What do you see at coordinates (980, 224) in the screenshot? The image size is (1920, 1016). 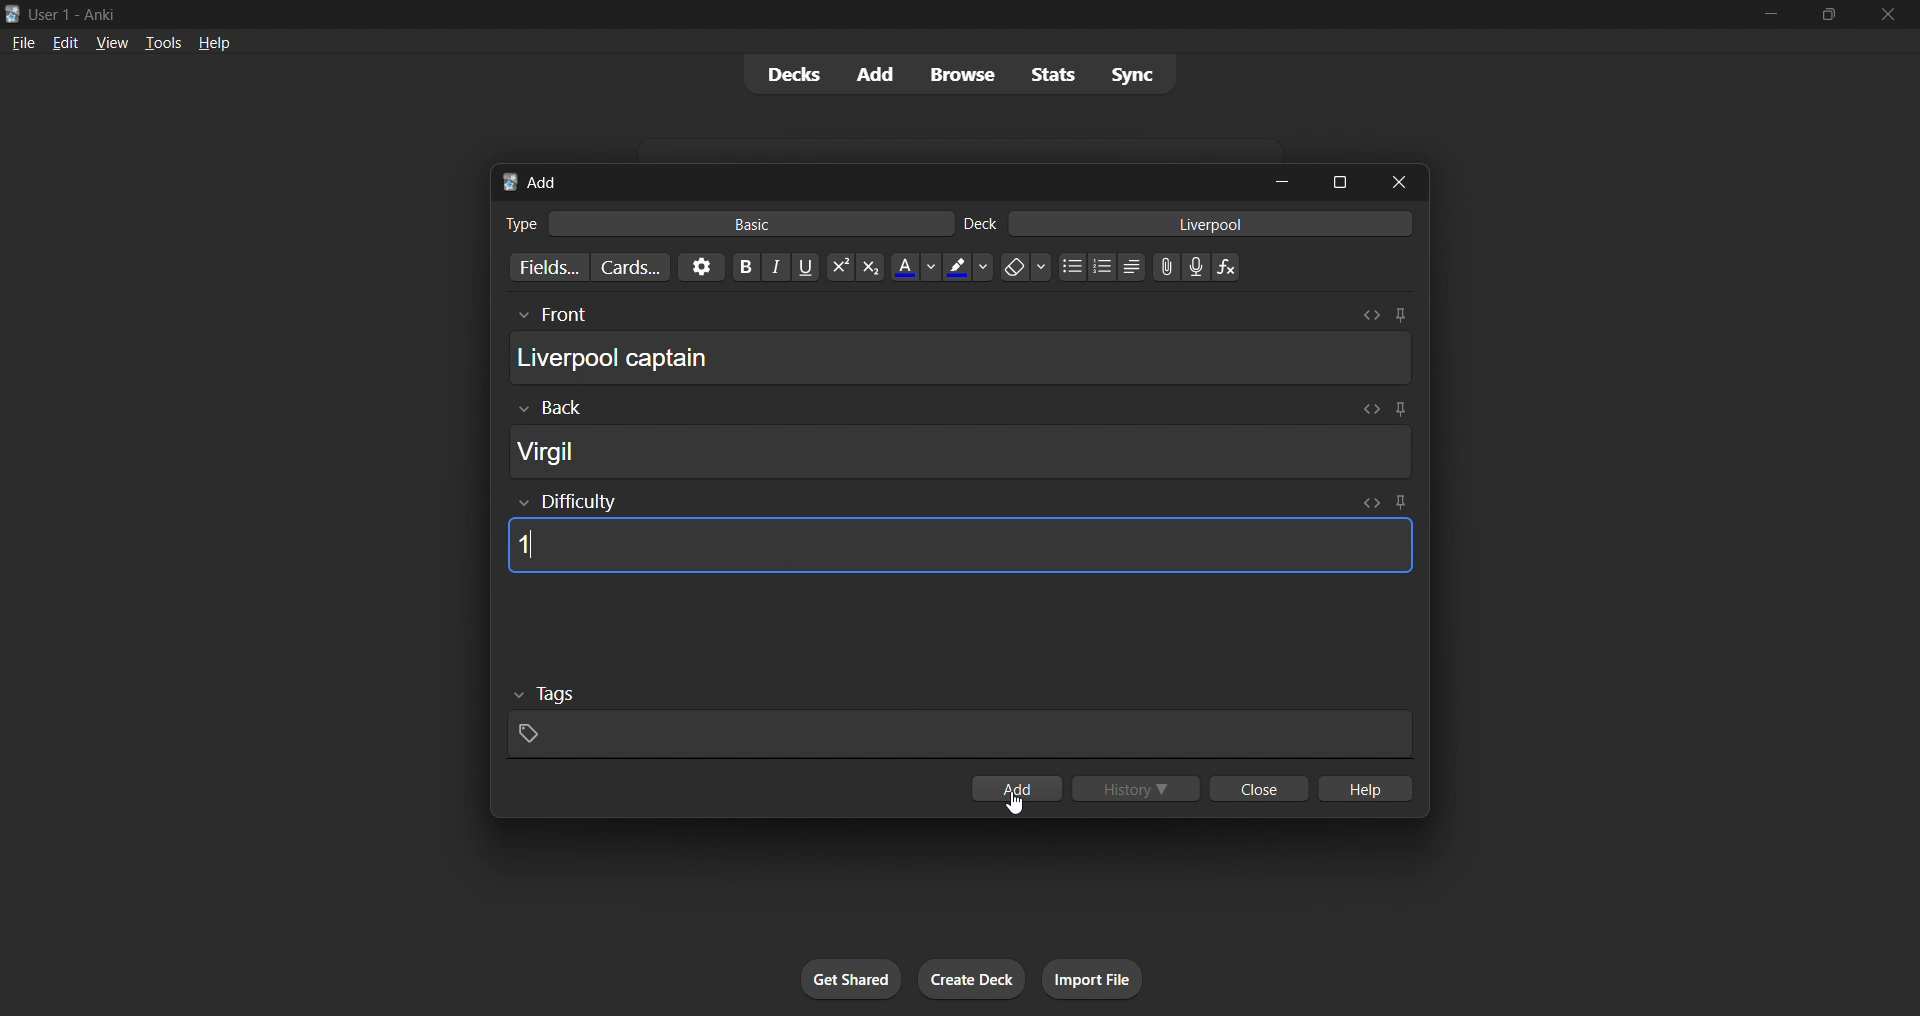 I see `Text` at bounding box center [980, 224].